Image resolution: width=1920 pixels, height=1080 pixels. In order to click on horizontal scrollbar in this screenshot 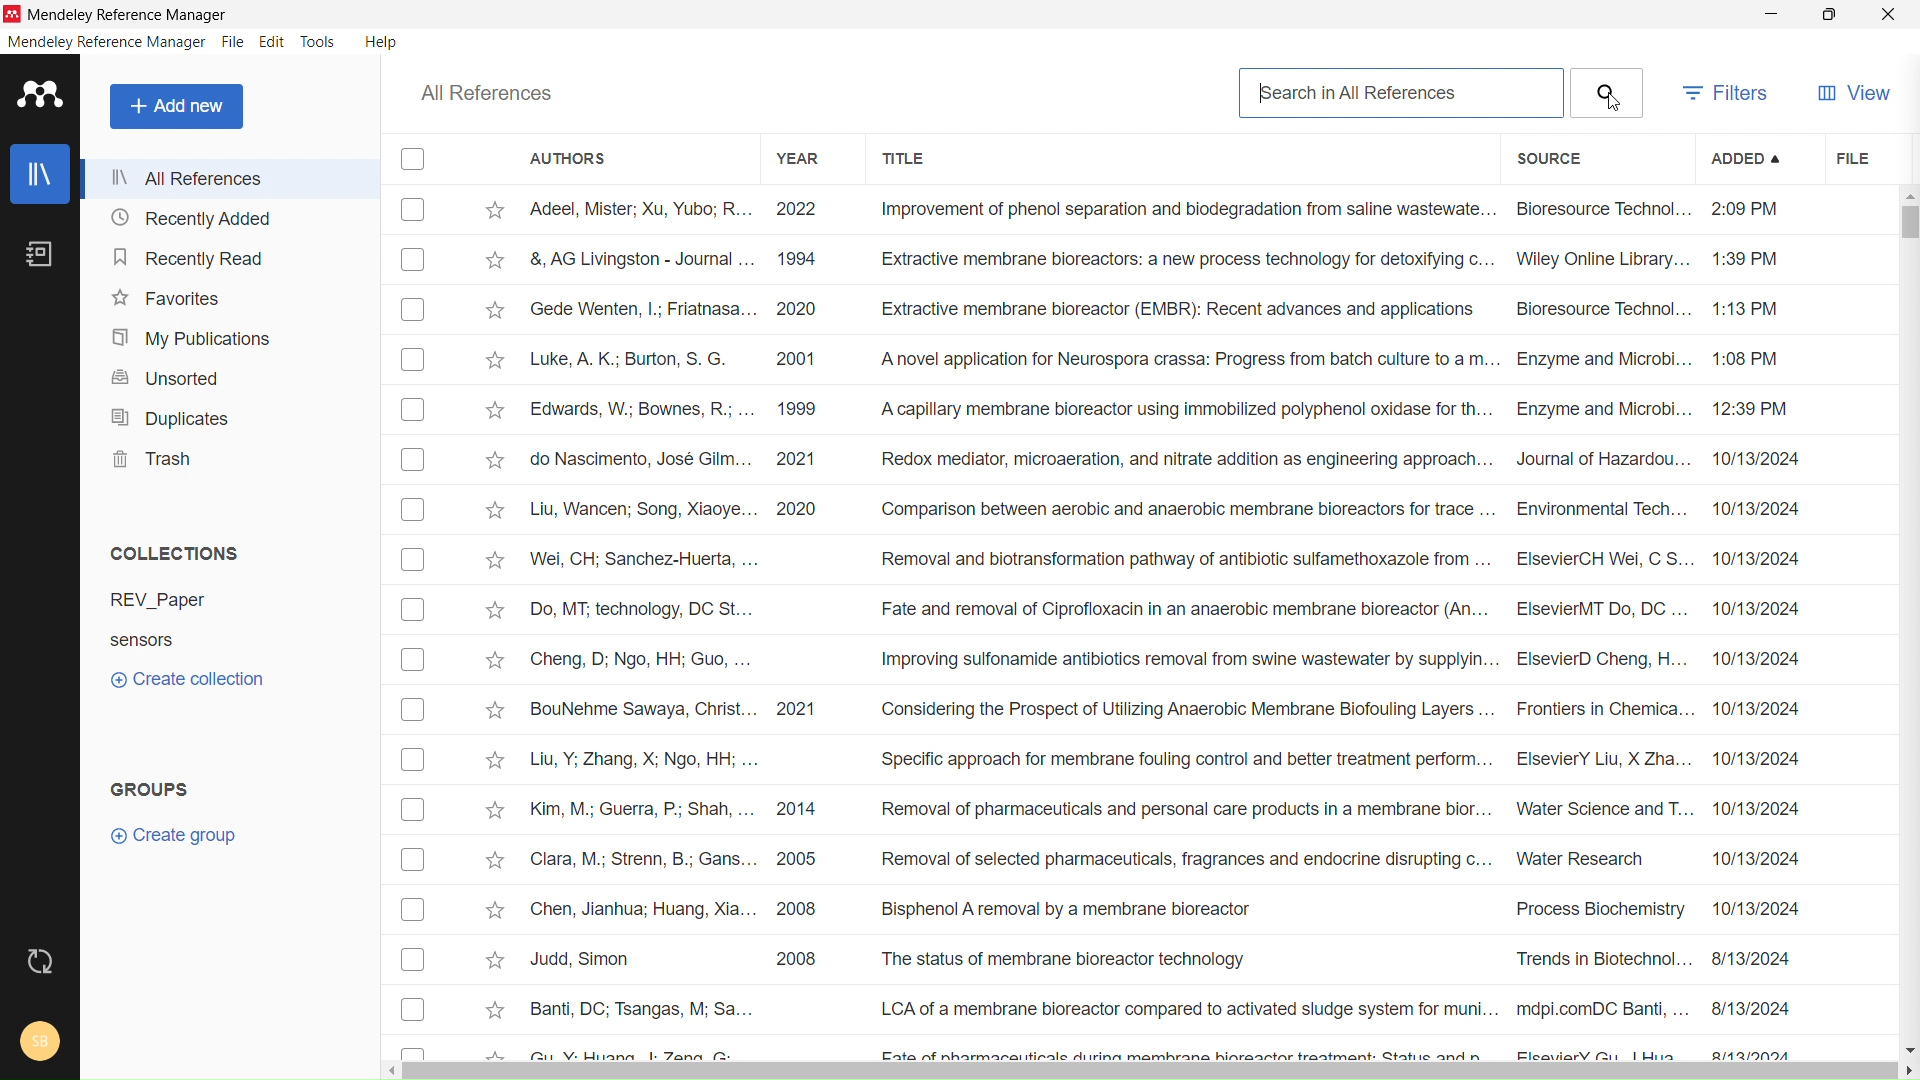, I will do `click(1140, 1072)`.